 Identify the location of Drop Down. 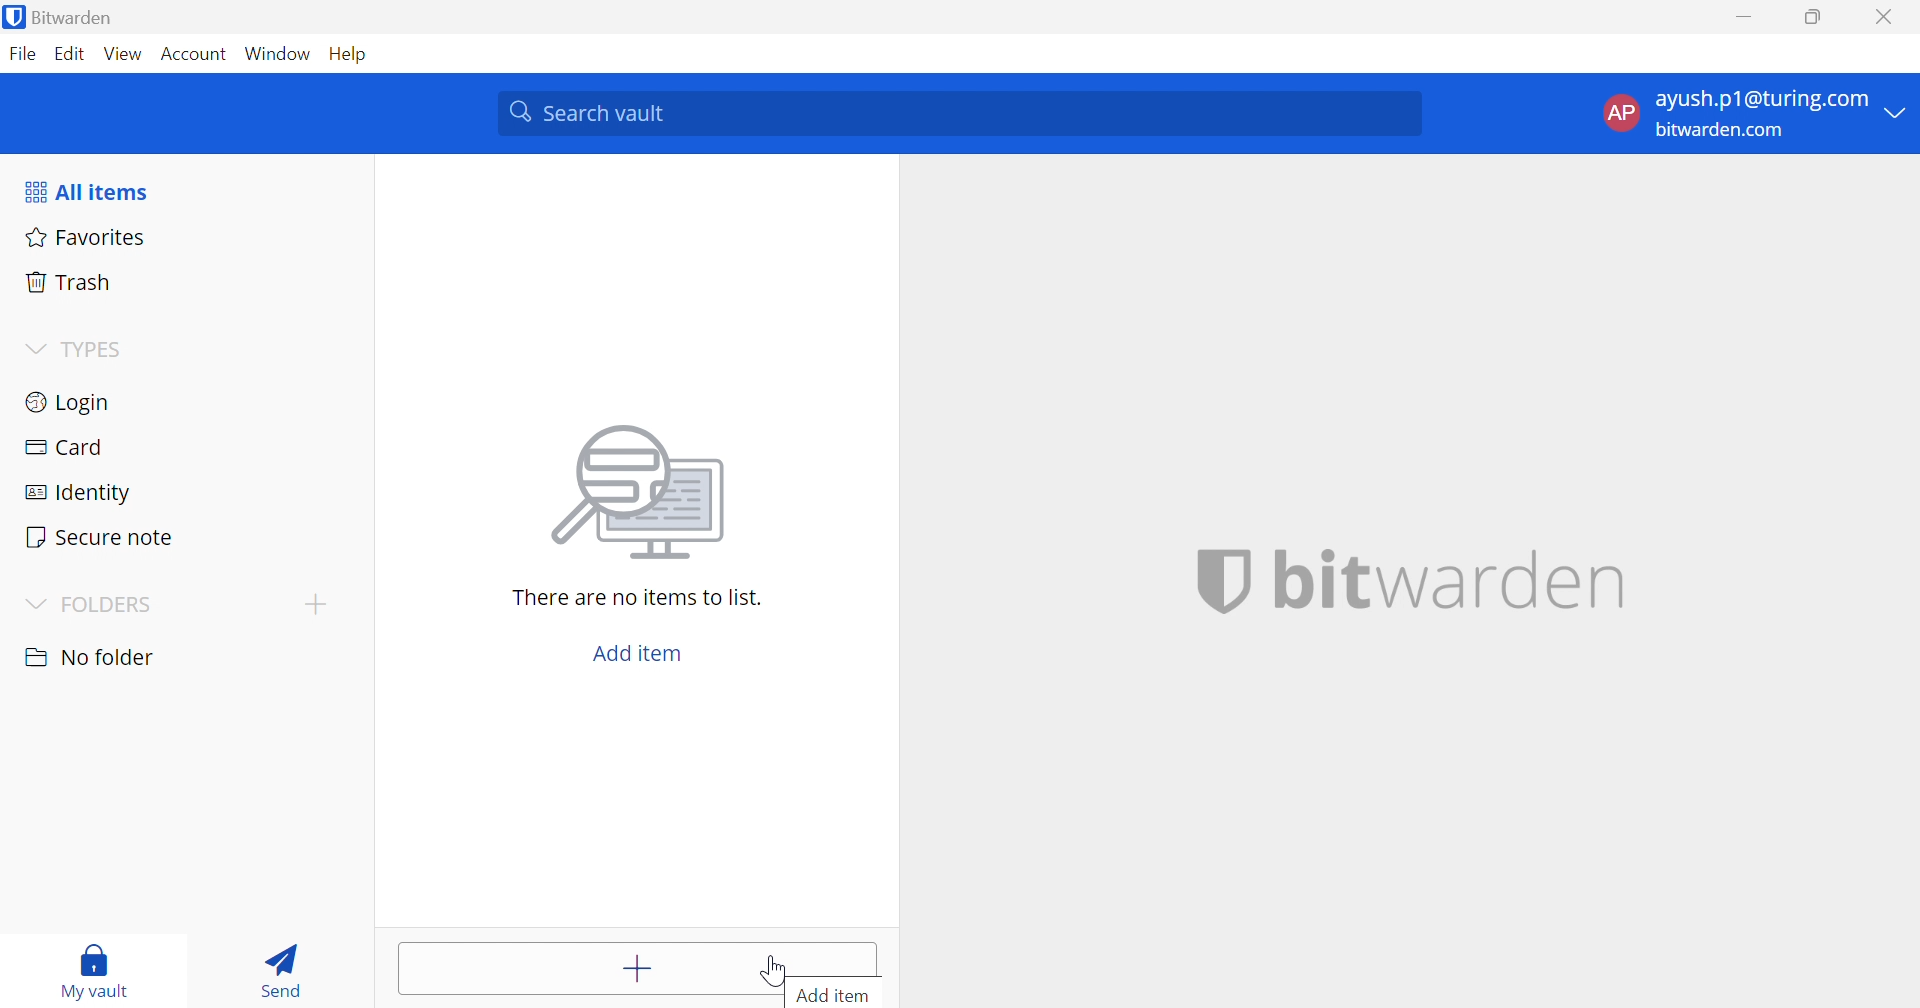
(34, 349).